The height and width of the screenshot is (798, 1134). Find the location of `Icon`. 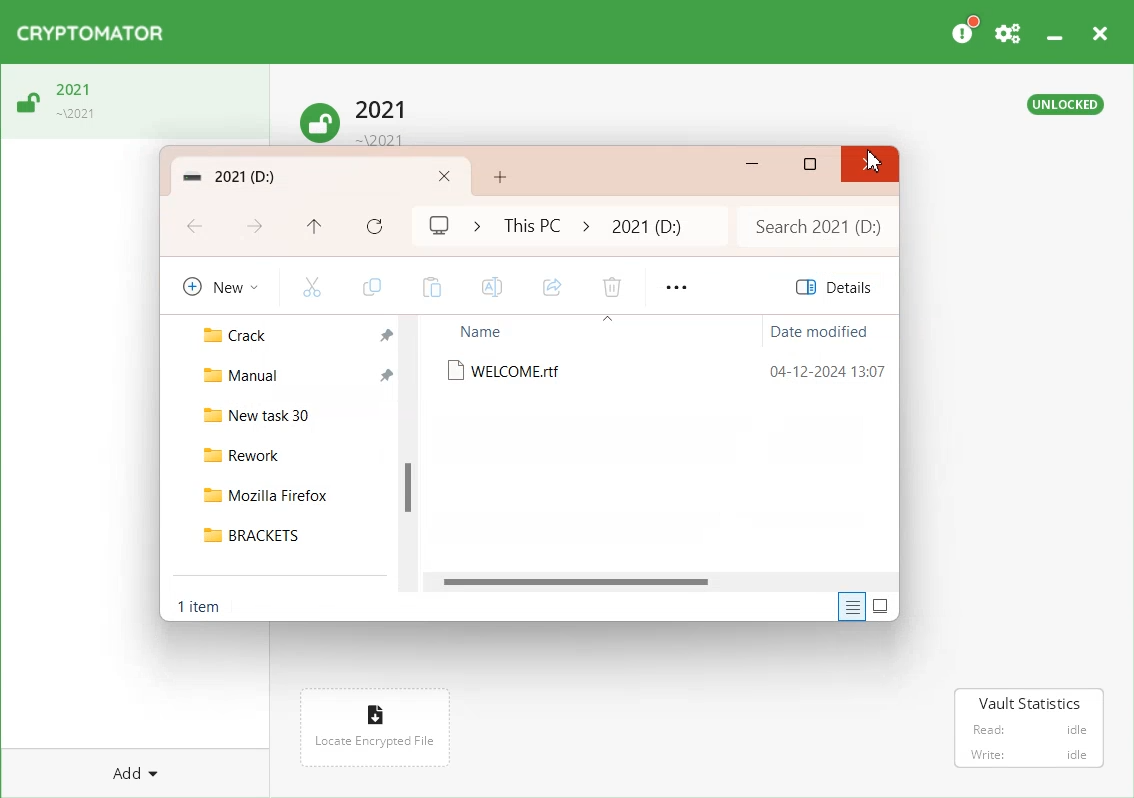

Icon is located at coordinates (477, 227).